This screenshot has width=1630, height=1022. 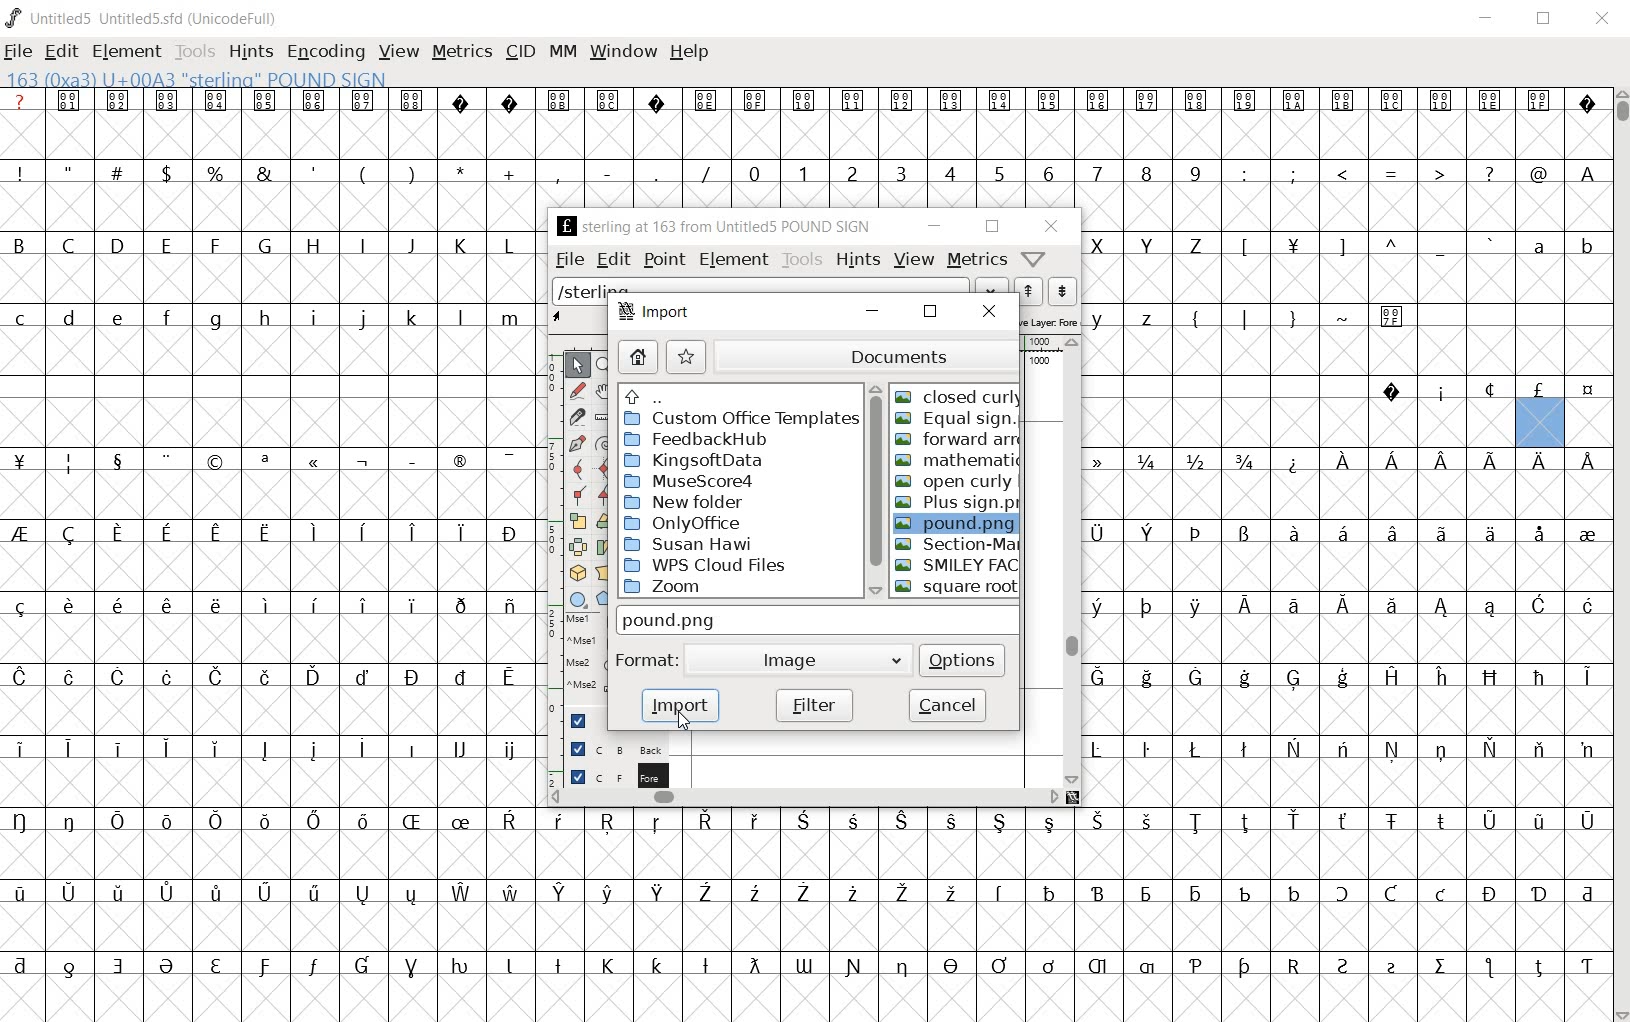 I want to click on Symbol, so click(x=314, y=820).